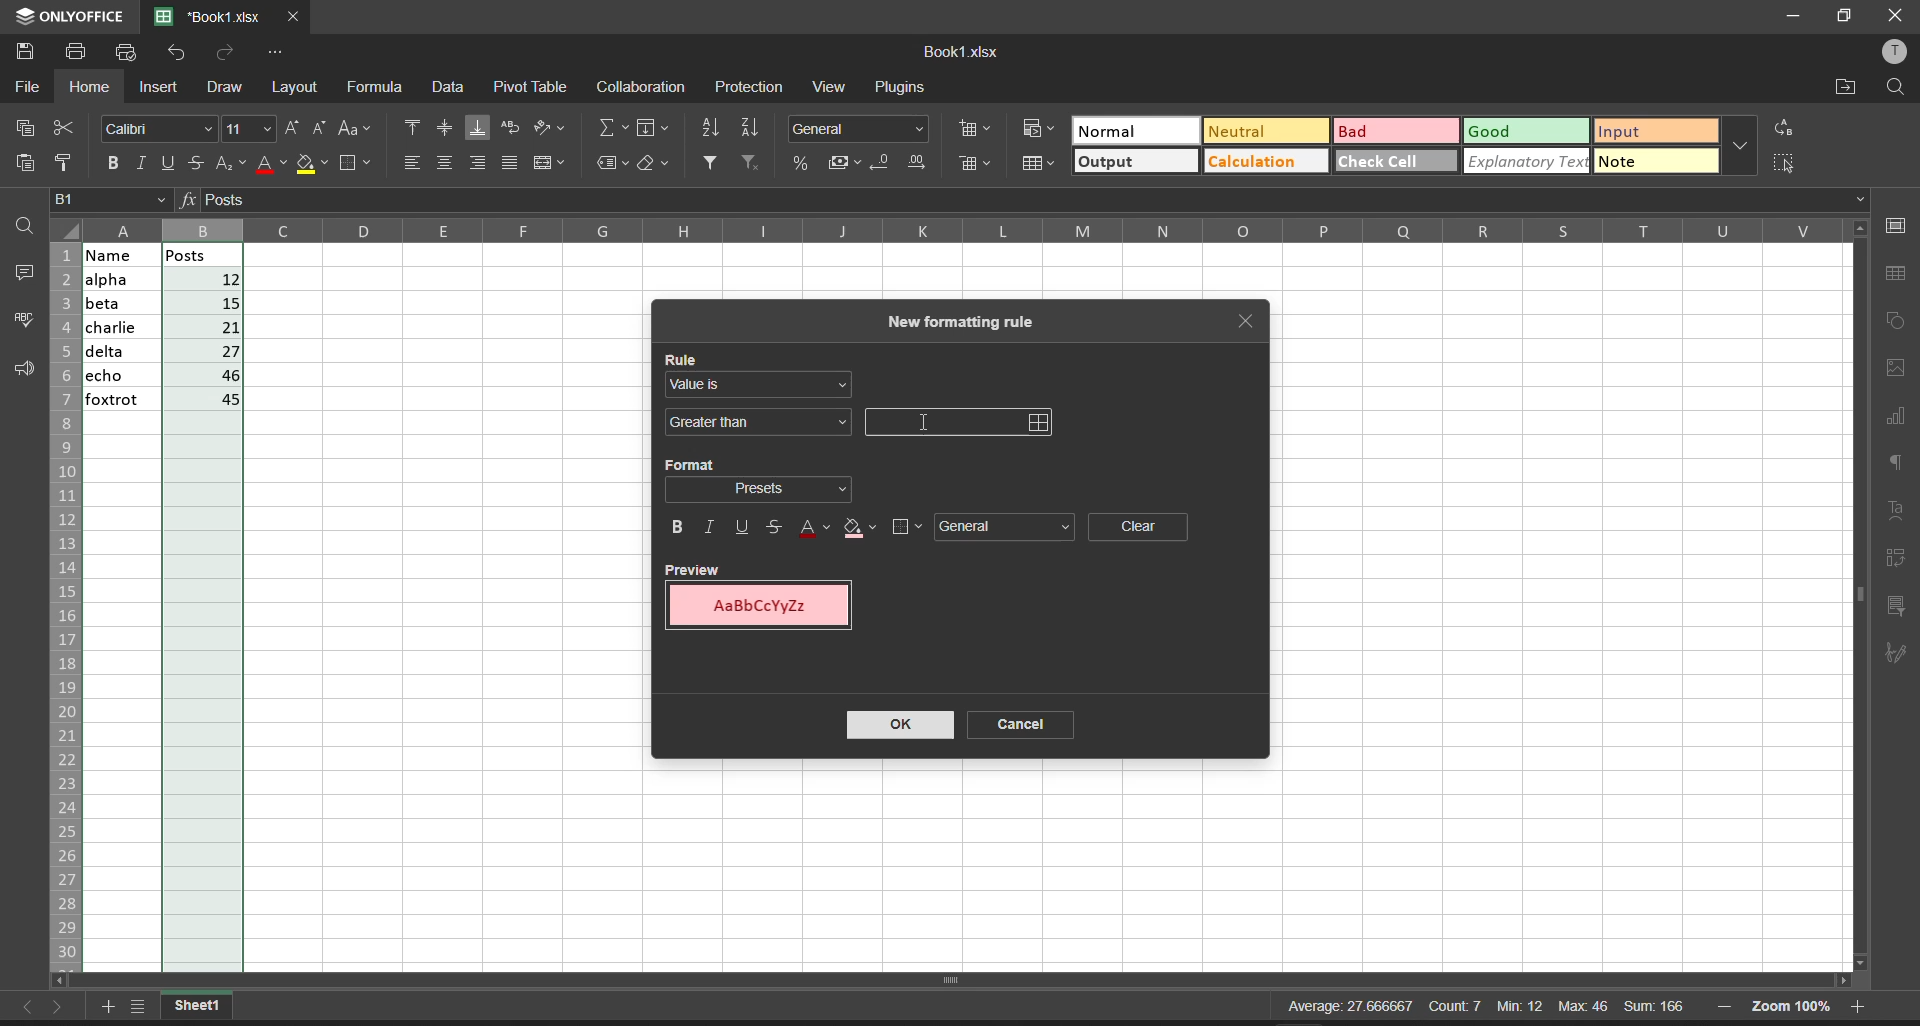  Describe the element at coordinates (1839, 982) in the screenshot. I see `scroll right` at that location.